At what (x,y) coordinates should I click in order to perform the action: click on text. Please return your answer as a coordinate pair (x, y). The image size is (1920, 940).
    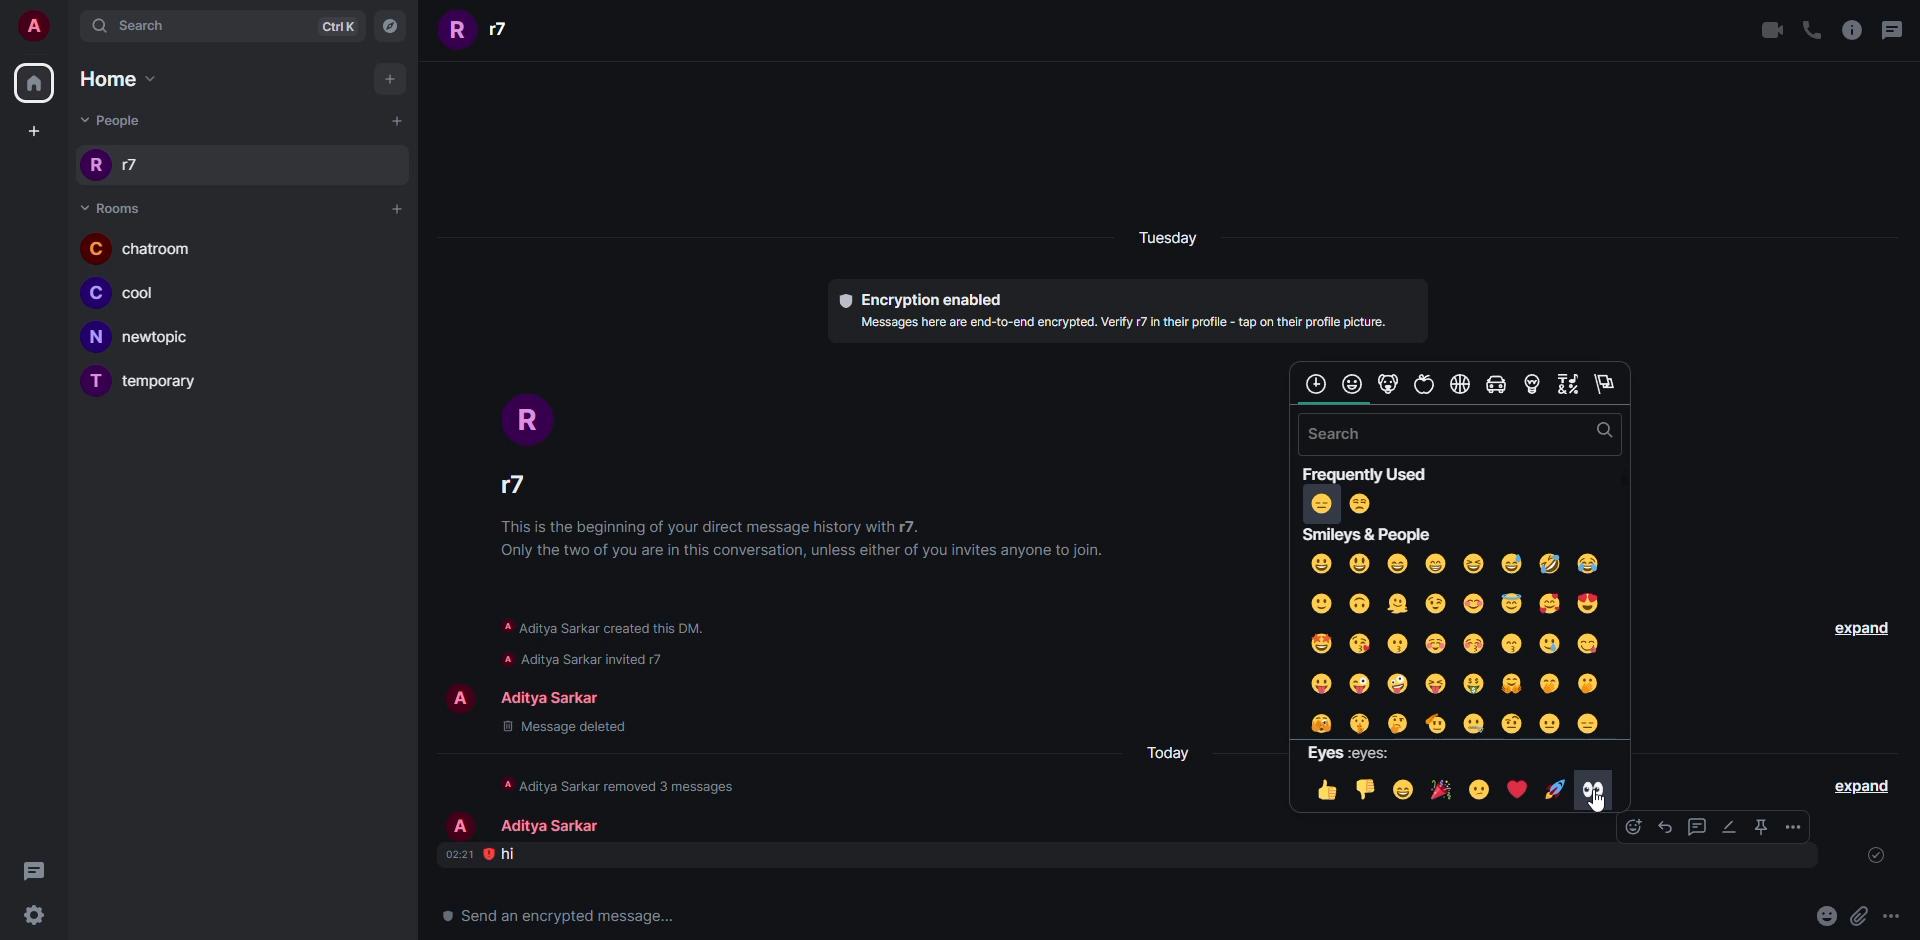
    Looking at the image, I should click on (561, 915).